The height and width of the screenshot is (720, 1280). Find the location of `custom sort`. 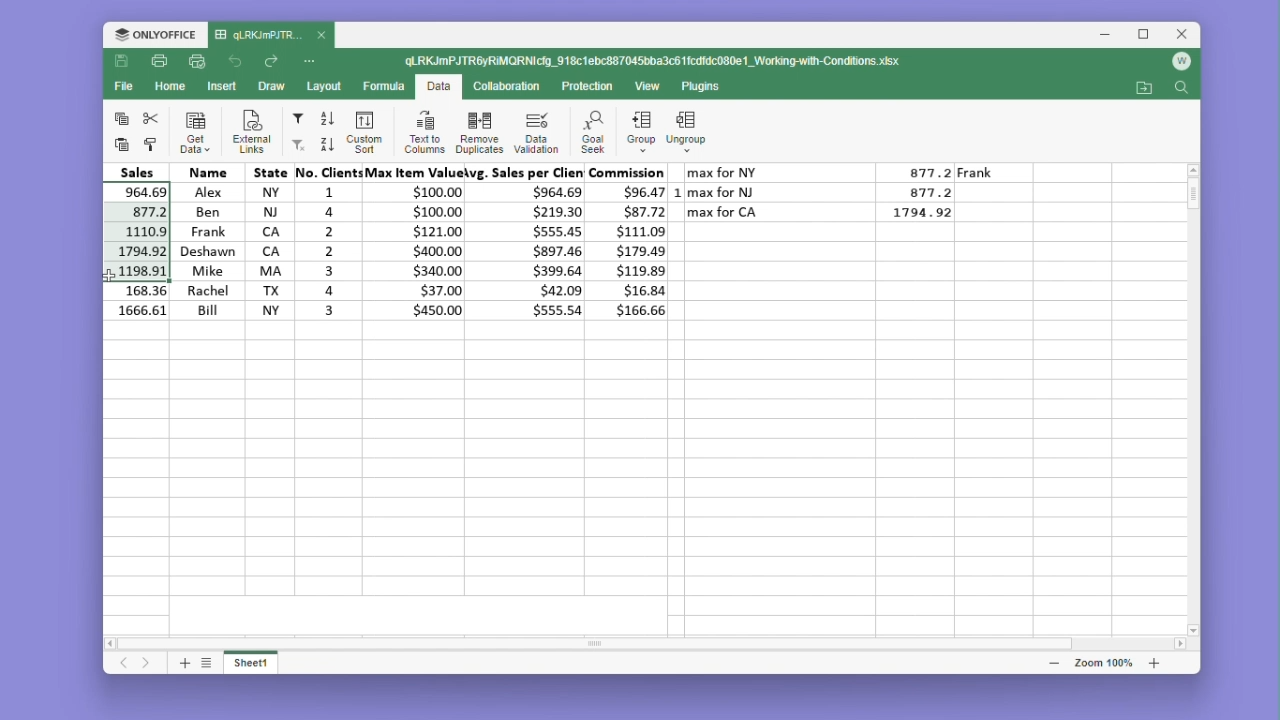

custom sort is located at coordinates (362, 132).